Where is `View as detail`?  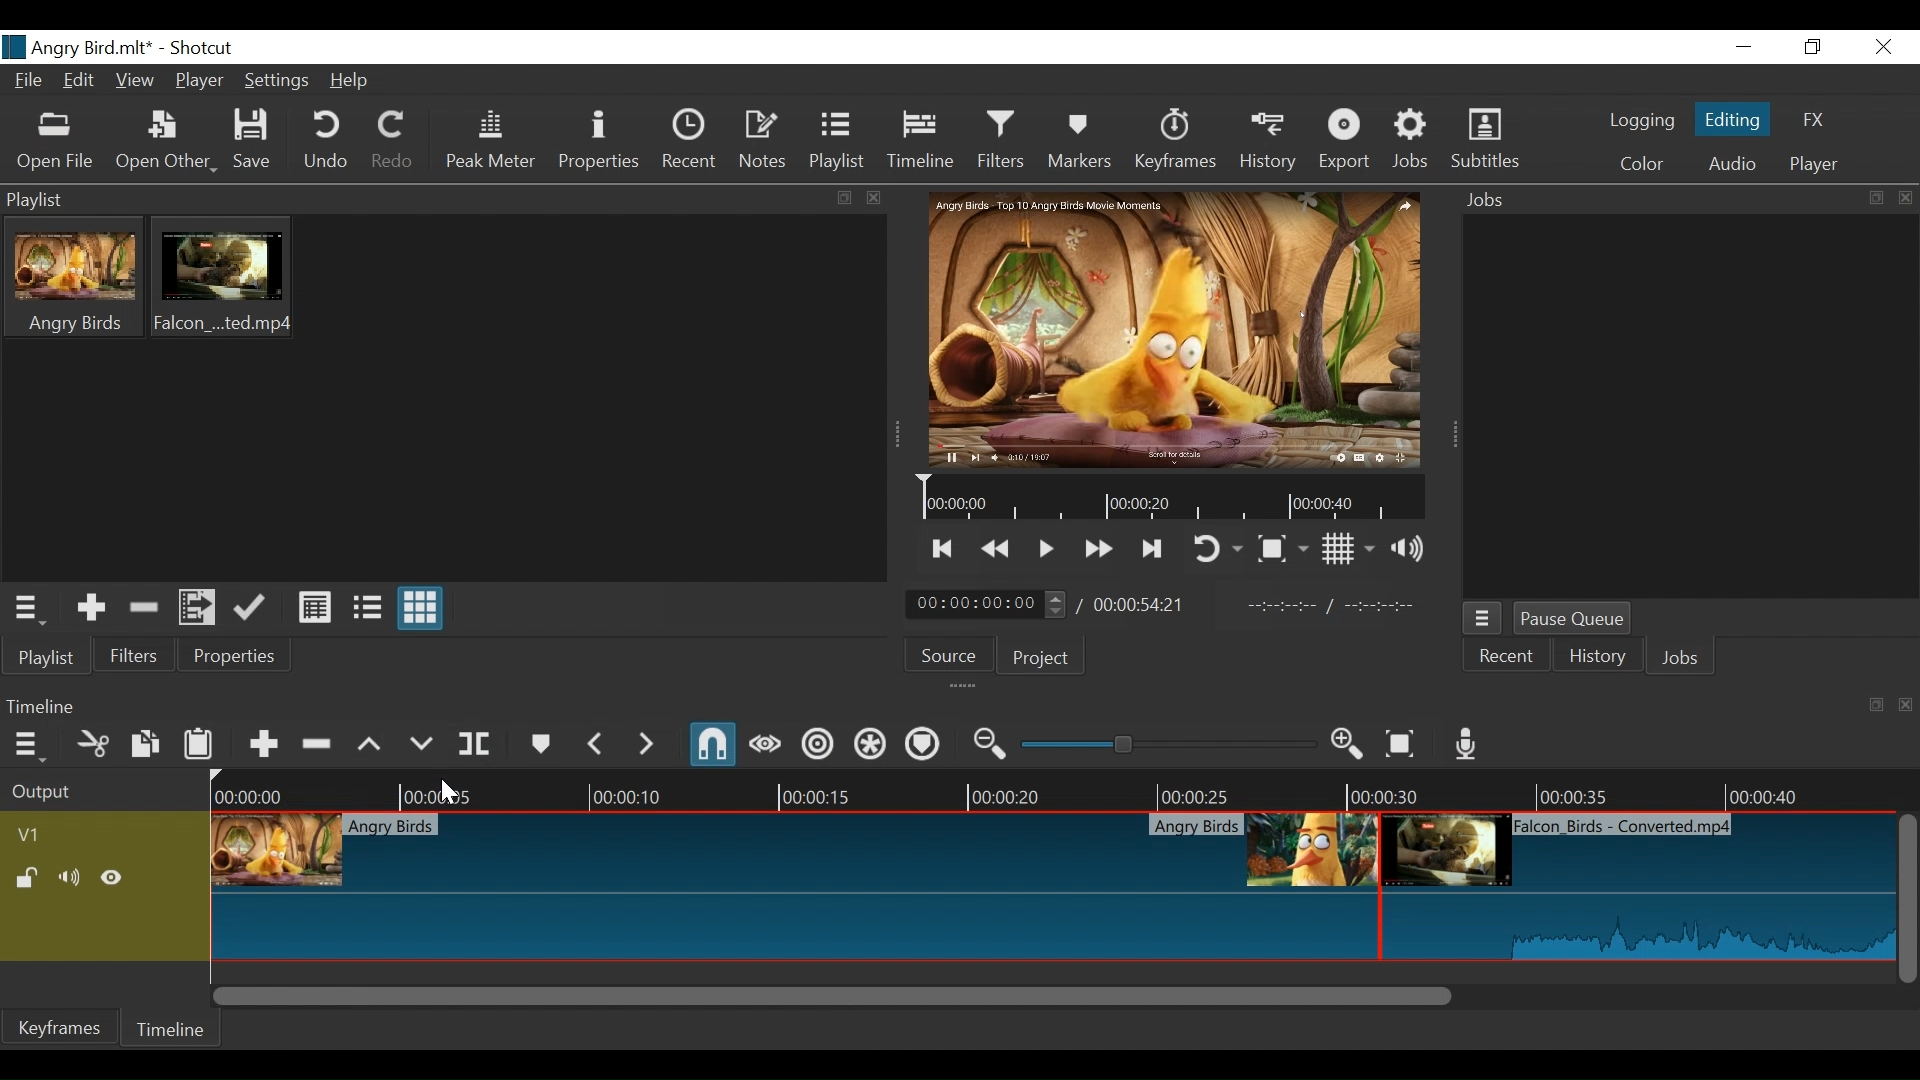
View as detail is located at coordinates (314, 607).